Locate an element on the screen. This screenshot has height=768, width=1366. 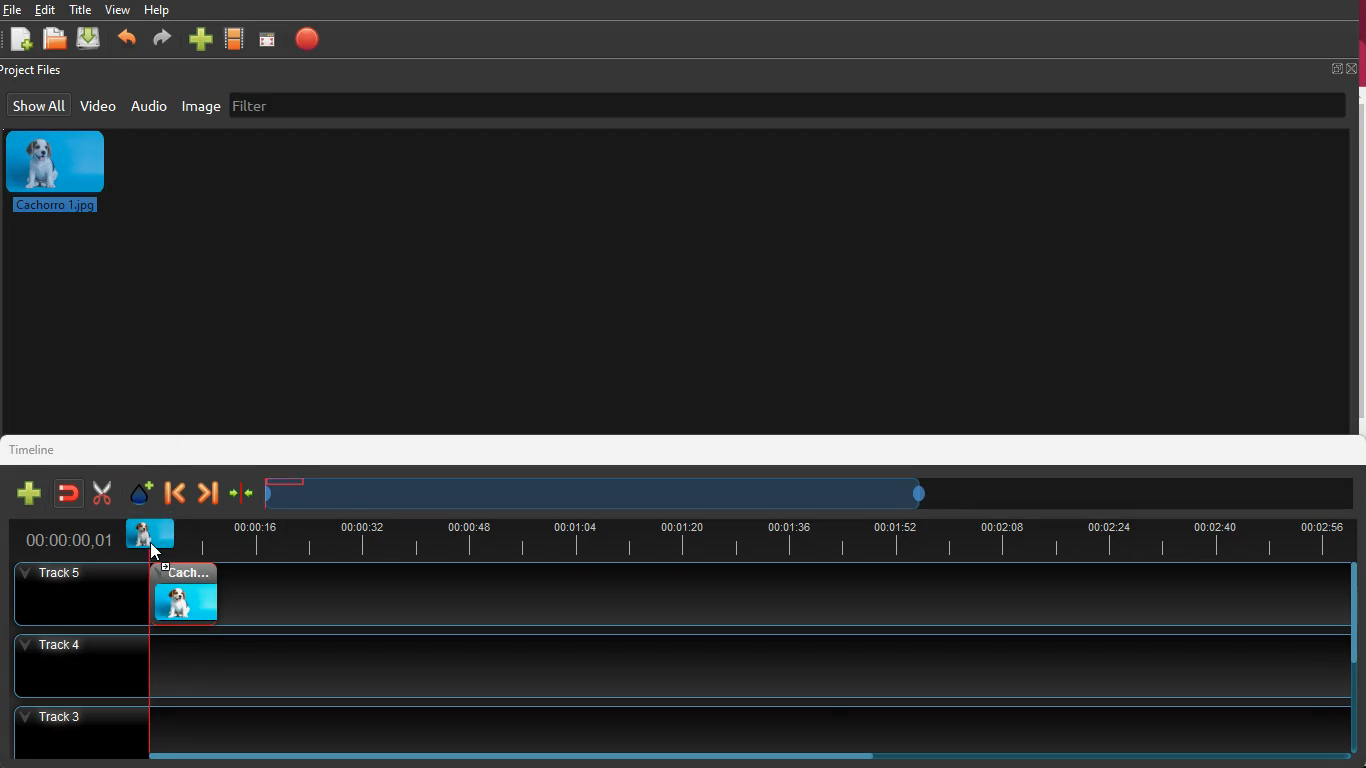
scrollbar is located at coordinates (744, 754).